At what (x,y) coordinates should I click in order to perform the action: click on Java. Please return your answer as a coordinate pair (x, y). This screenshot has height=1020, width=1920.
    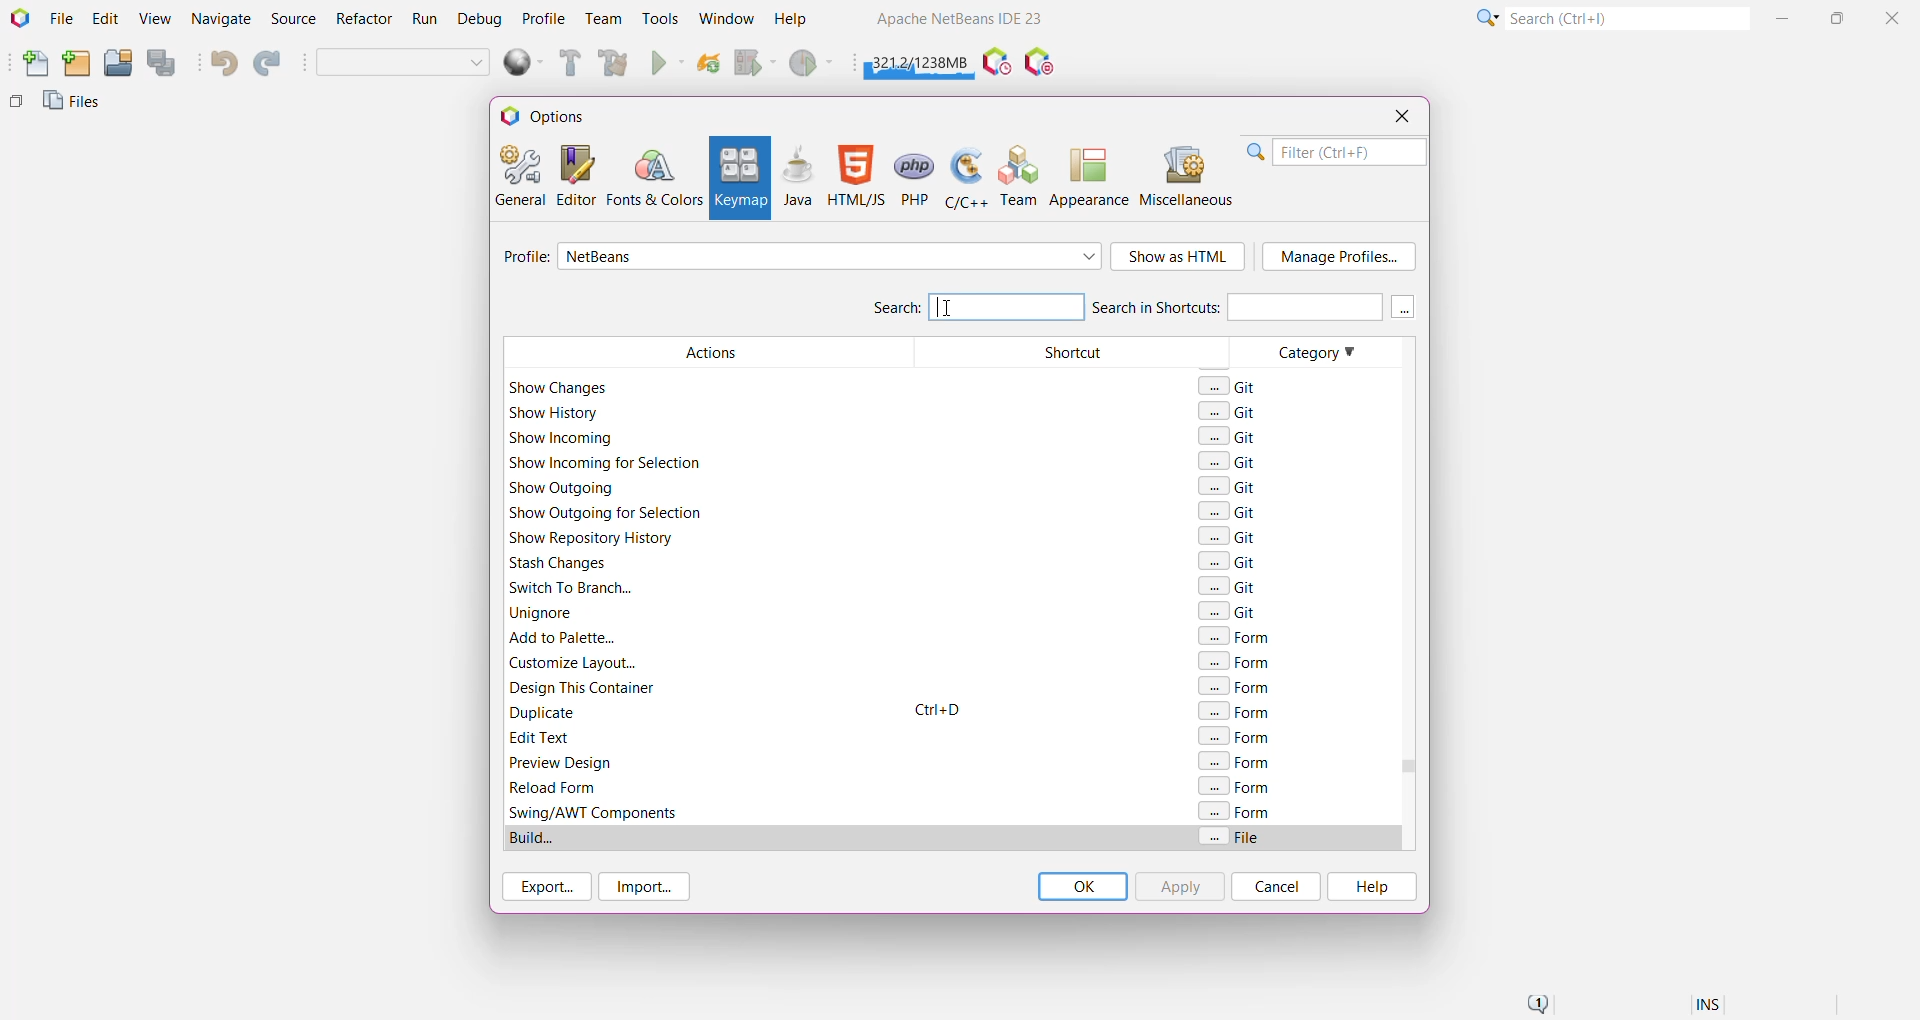
    Looking at the image, I should click on (798, 176).